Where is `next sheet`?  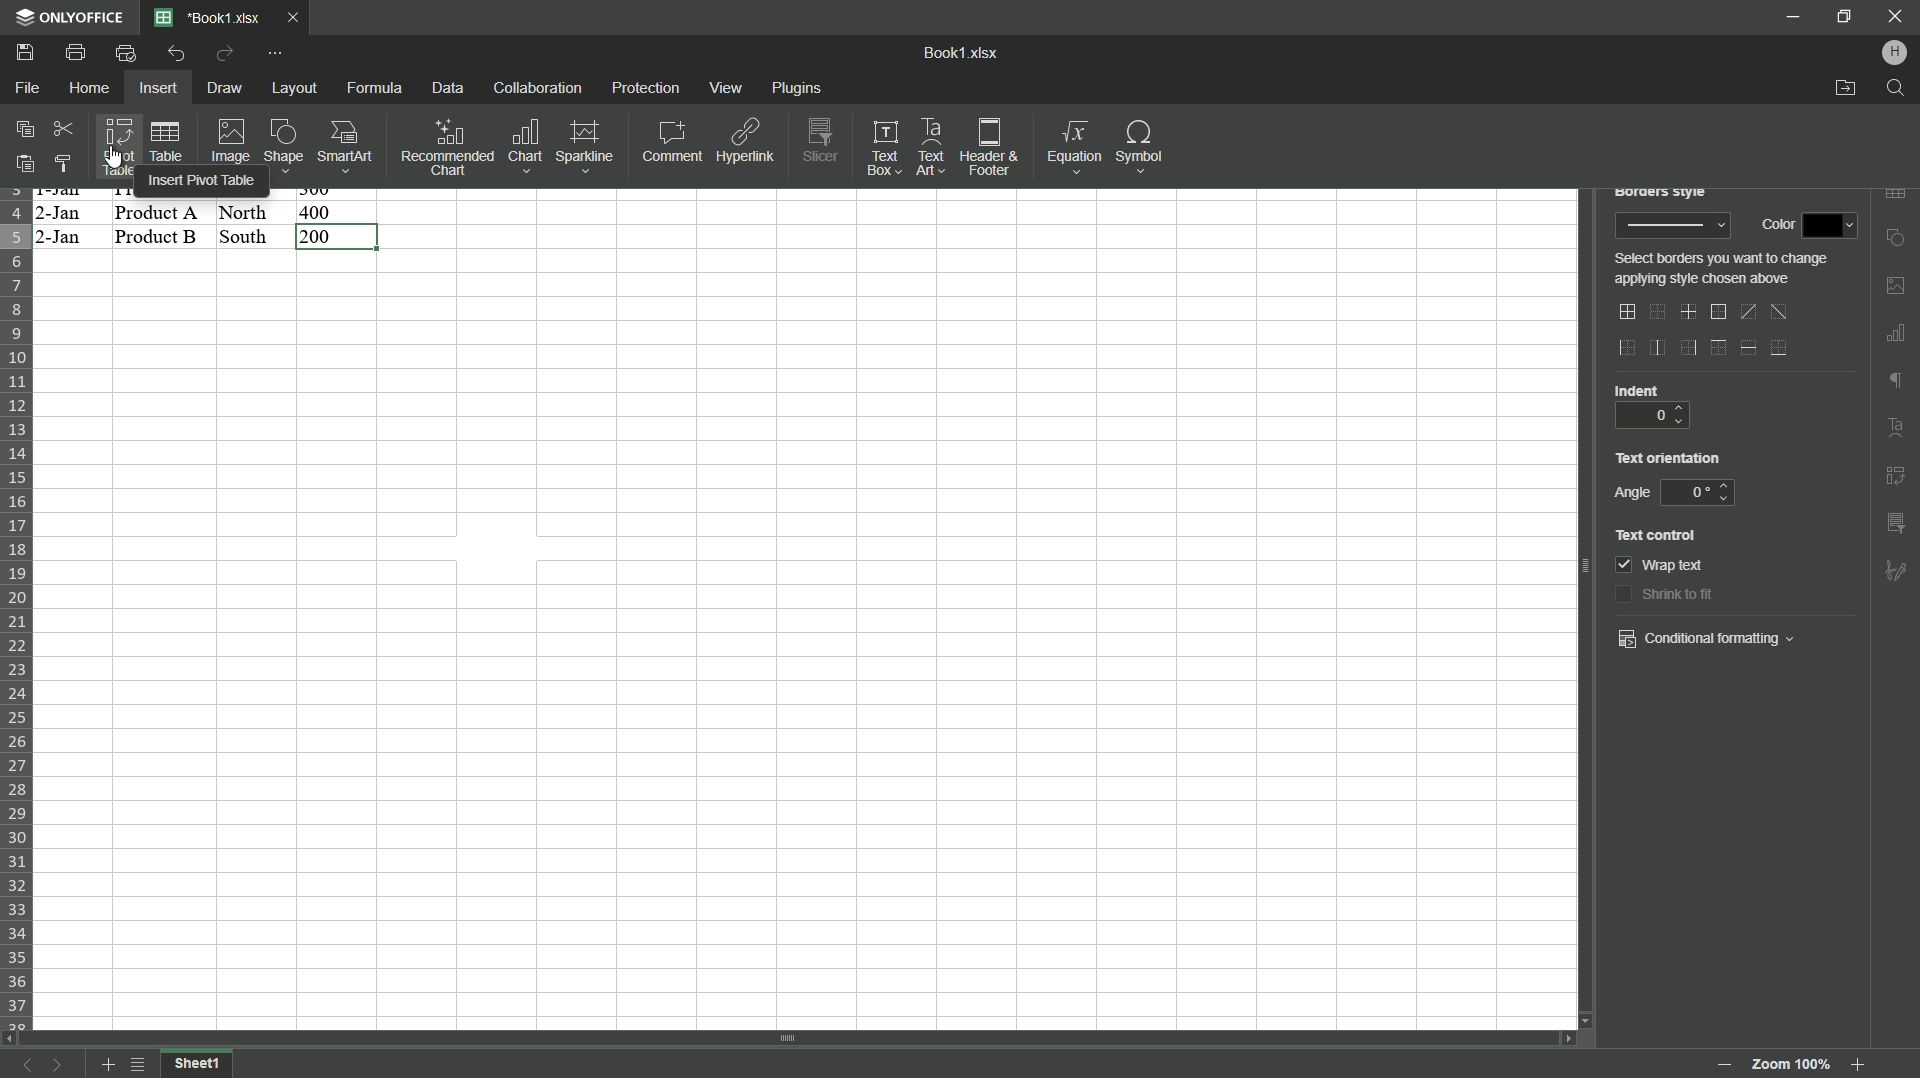
next sheet is located at coordinates (62, 1065).